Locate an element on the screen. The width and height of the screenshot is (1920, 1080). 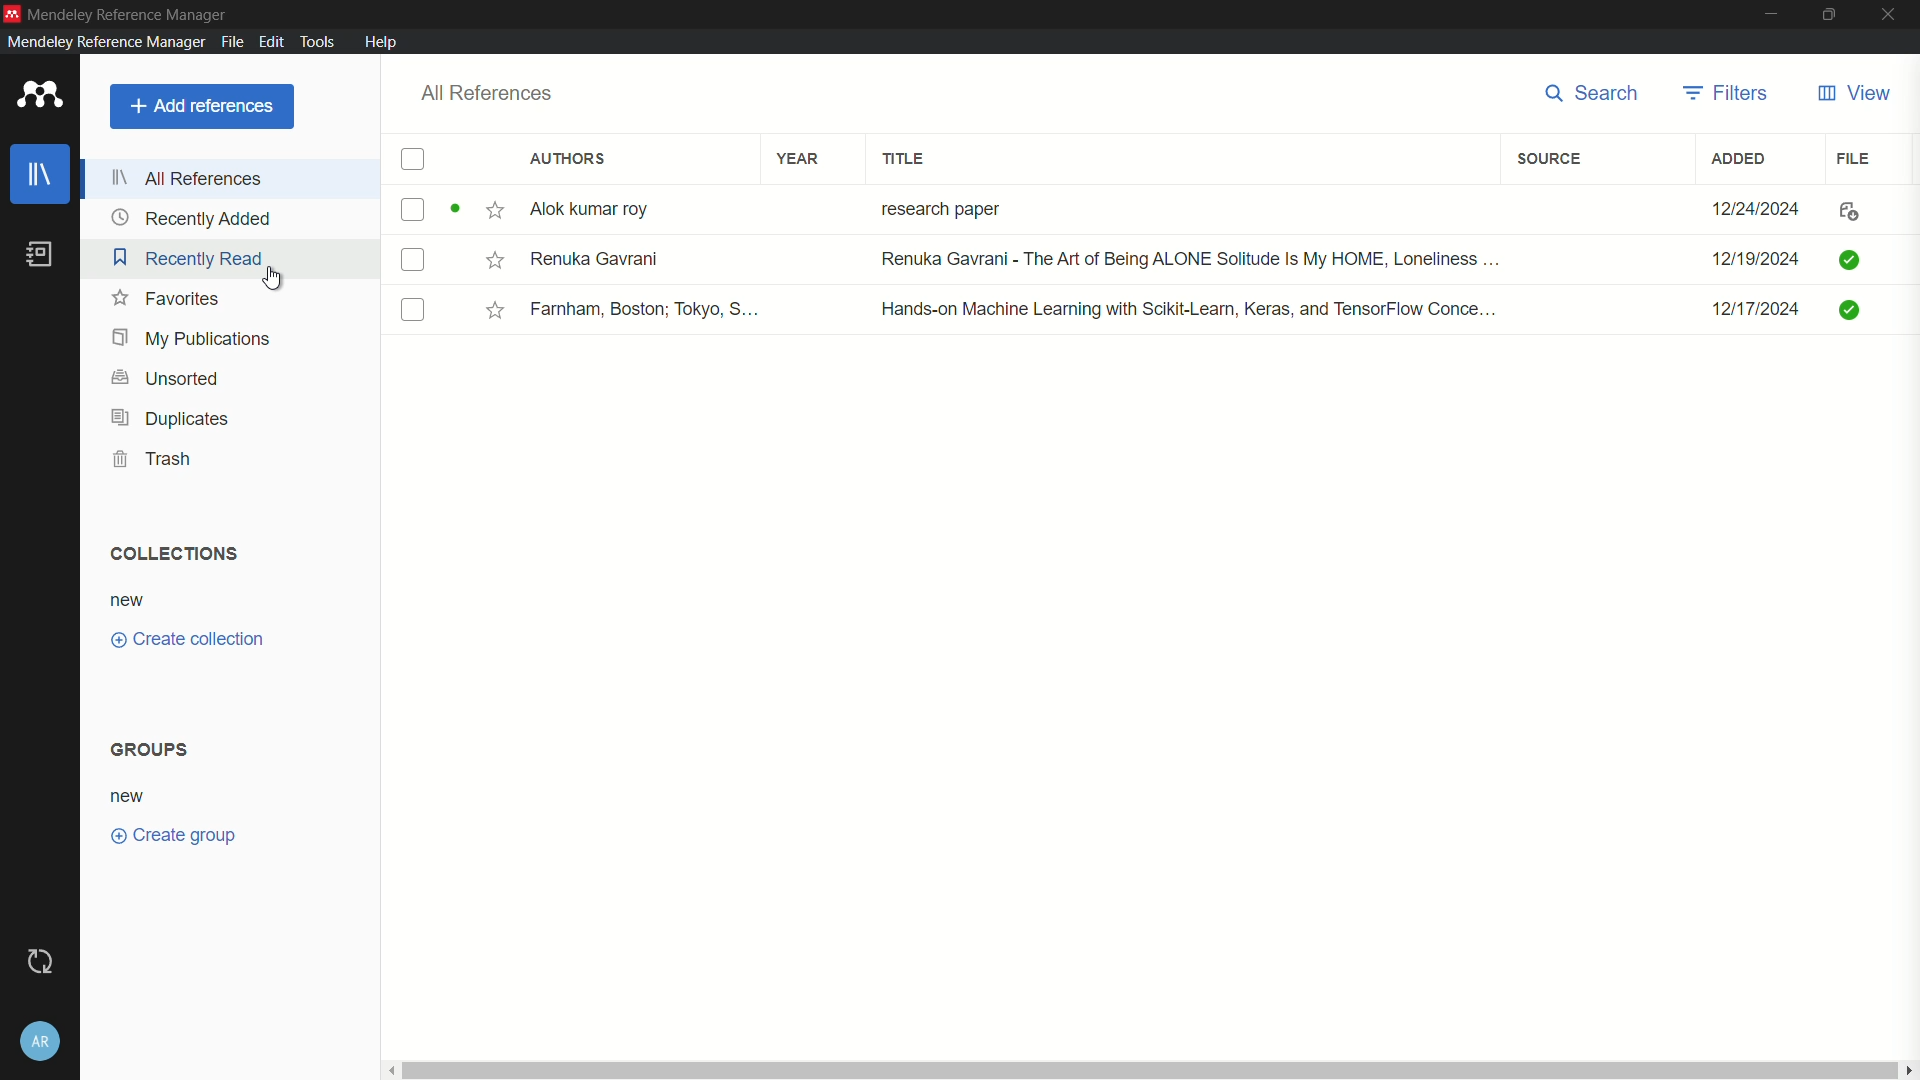
collections is located at coordinates (172, 553).